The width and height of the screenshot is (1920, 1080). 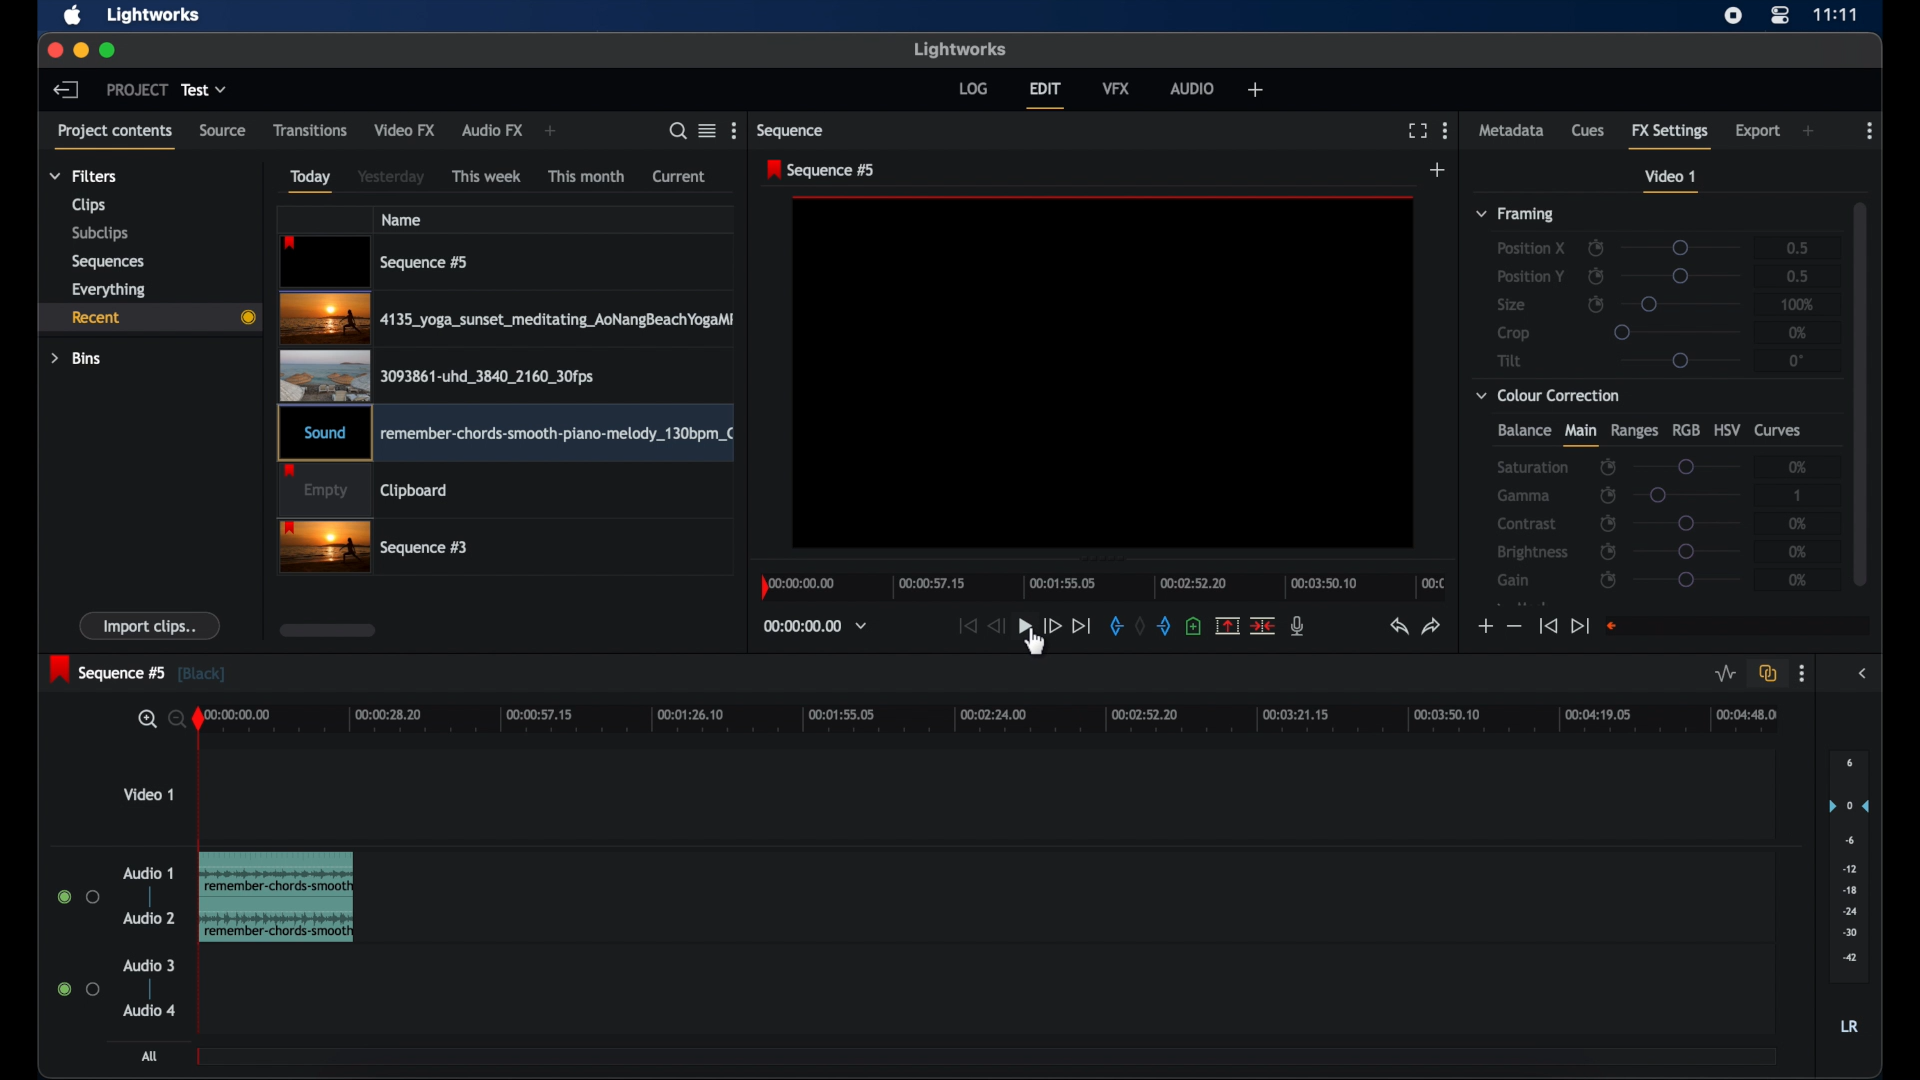 What do you see at coordinates (1607, 495) in the screenshot?
I see `enable/disable keyframes` at bounding box center [1607, 495].